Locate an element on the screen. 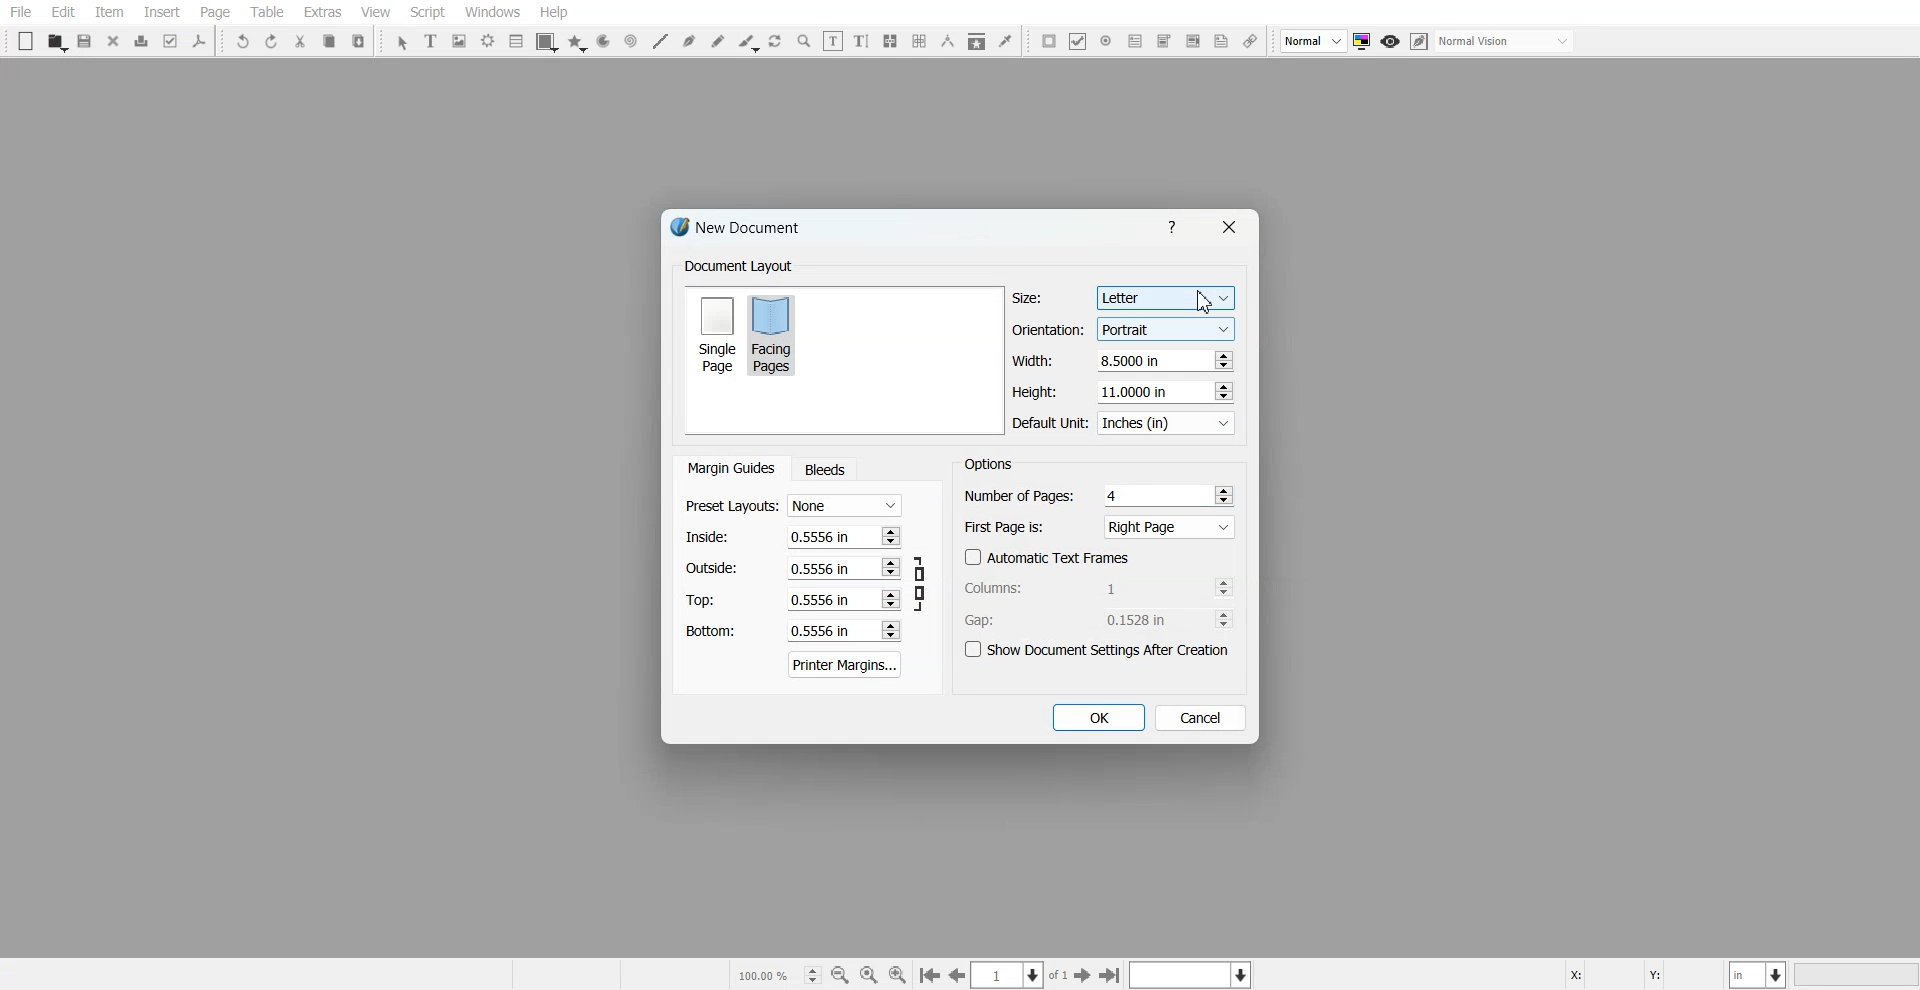 This screenshot has width=1920, height=990. Increase and decrease No.  is located at coordinates (1224, 494).